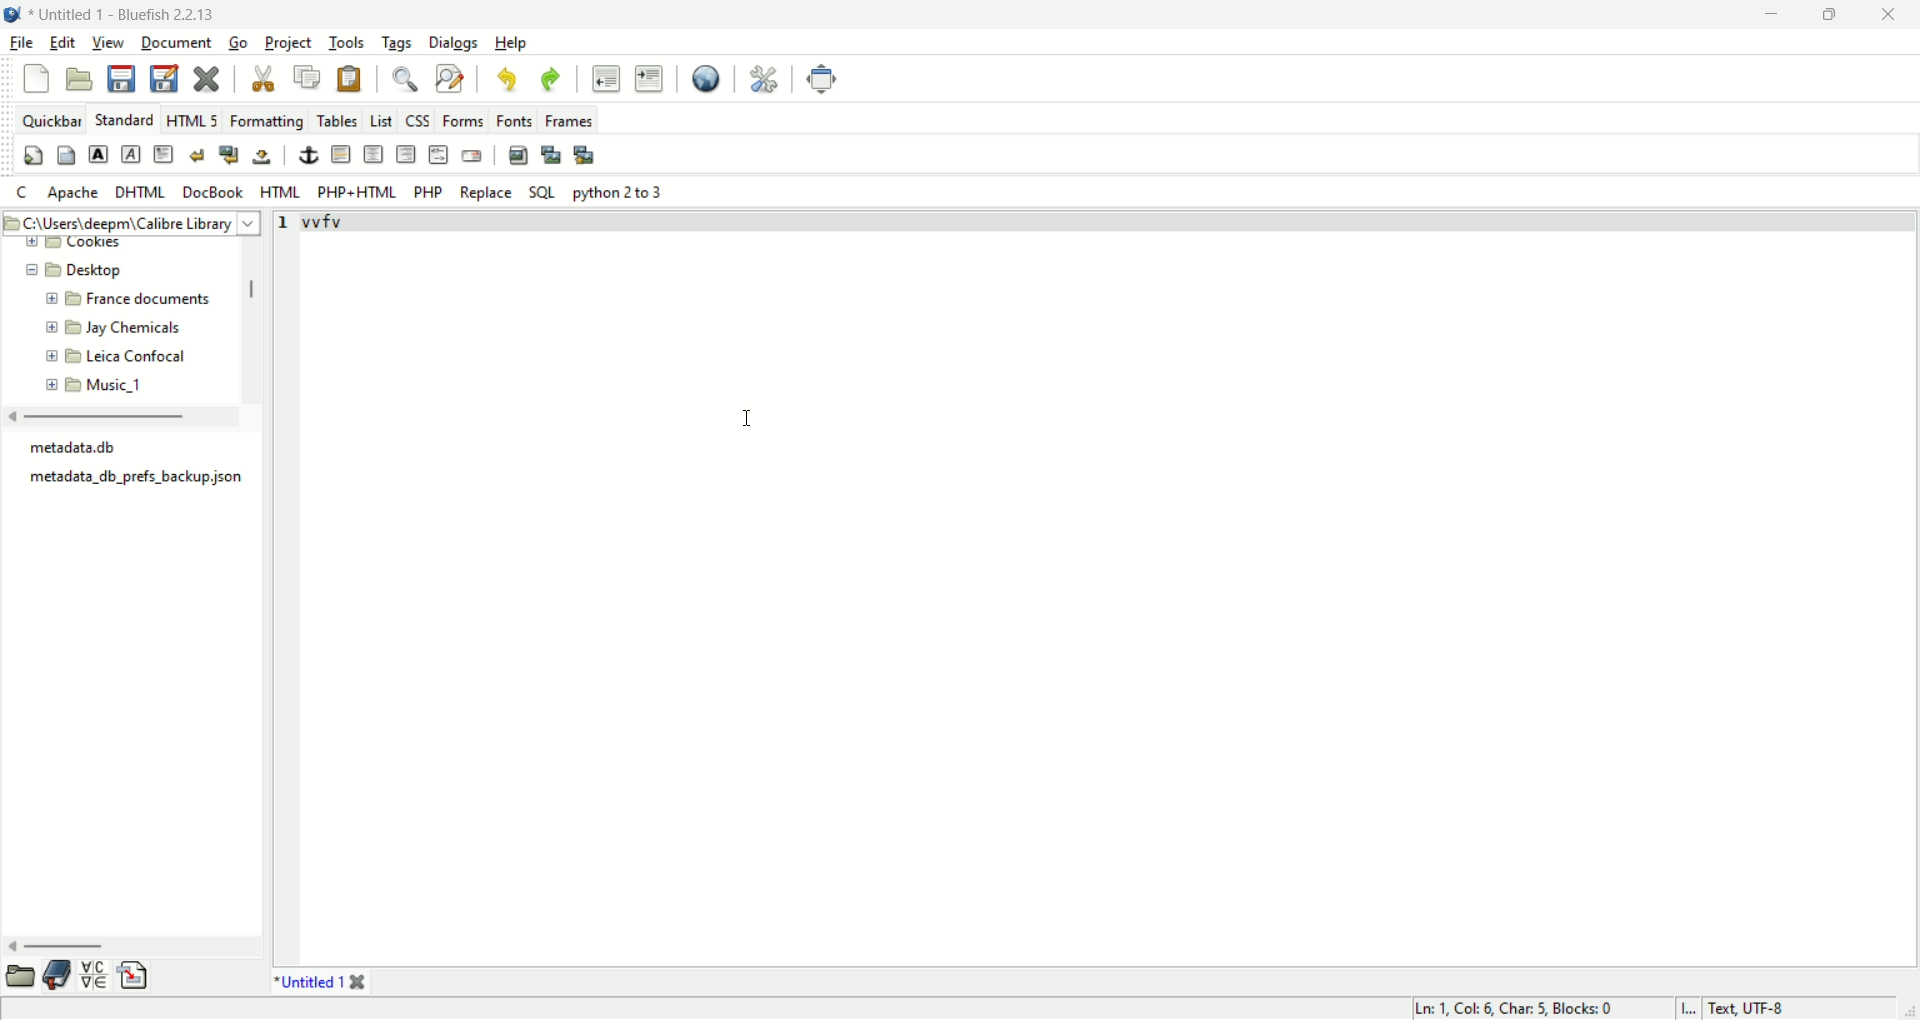 The image size is (1920, 1020). I want to click on STANDARD, so click(121, 119).